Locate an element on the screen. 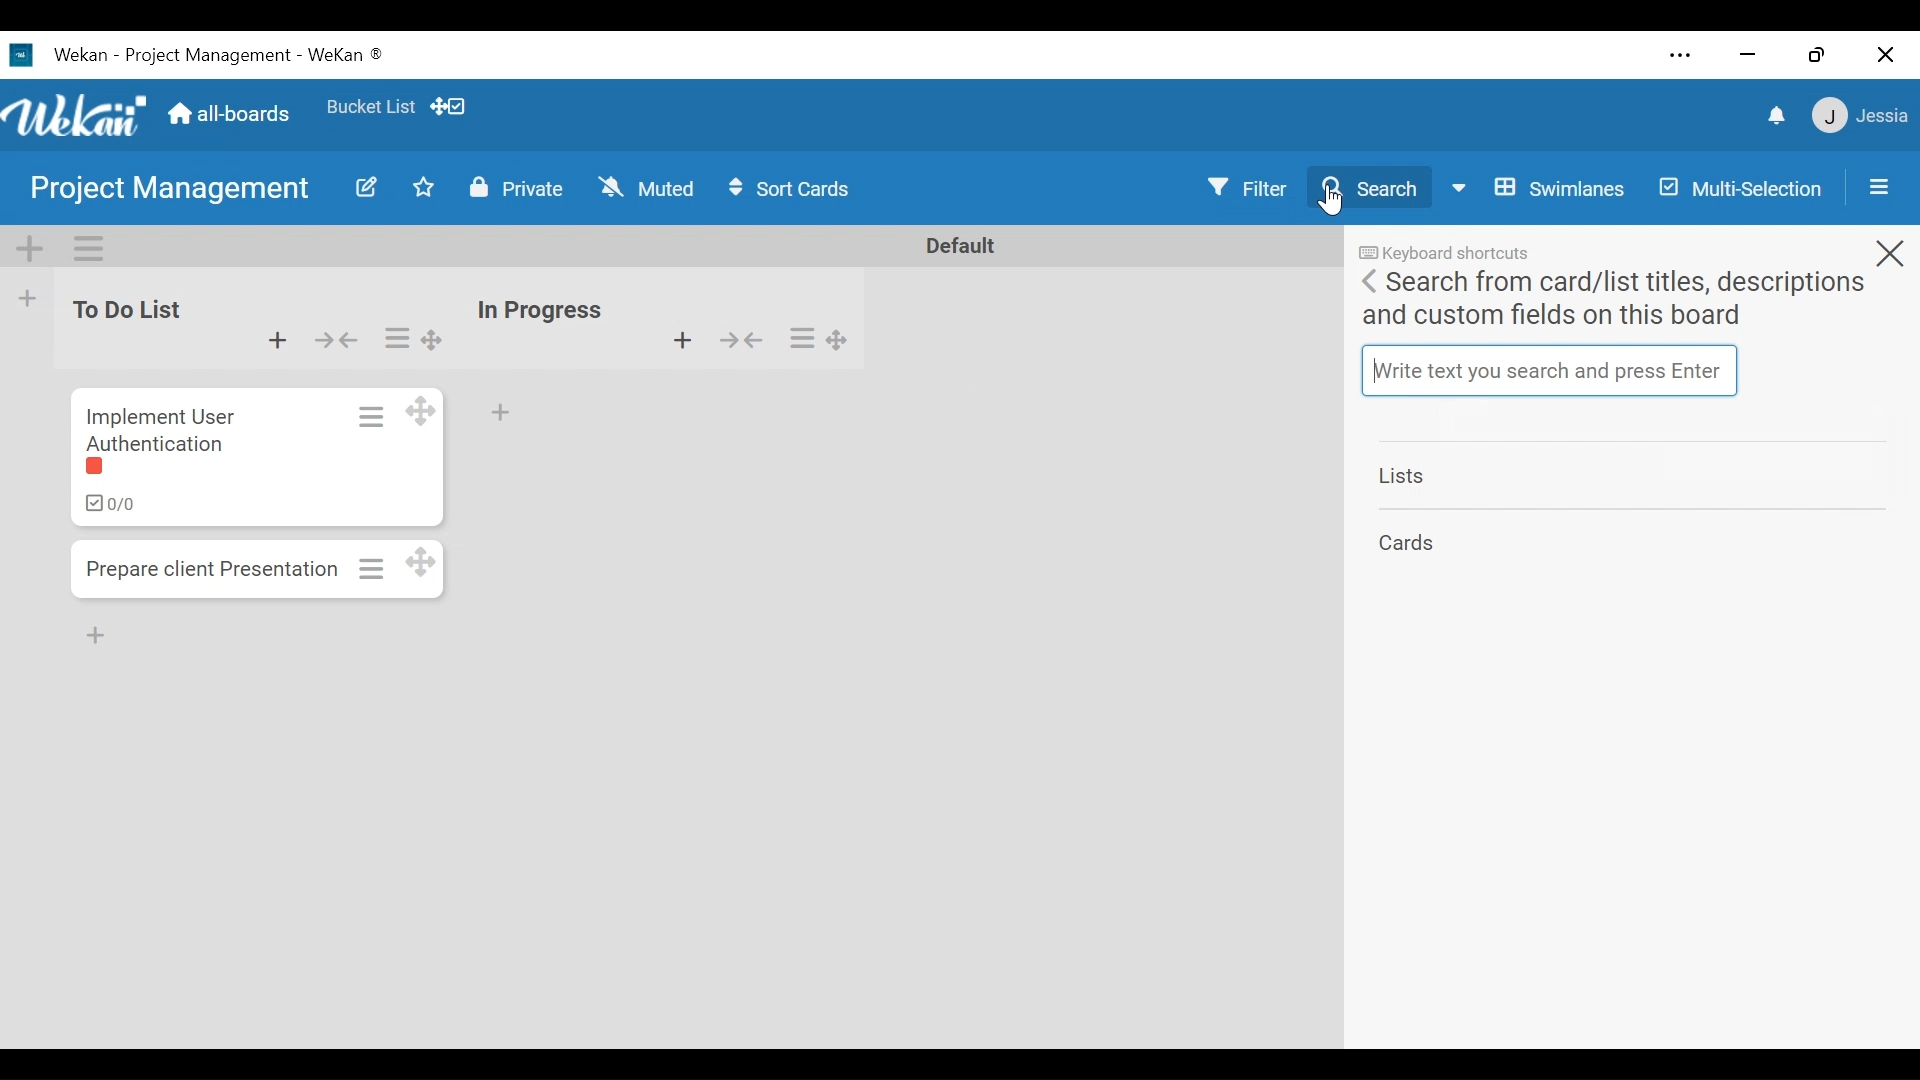 This screenshot has height=1080, width=1920. Add Card Bottom of the list is located at coordinates (99, 639).